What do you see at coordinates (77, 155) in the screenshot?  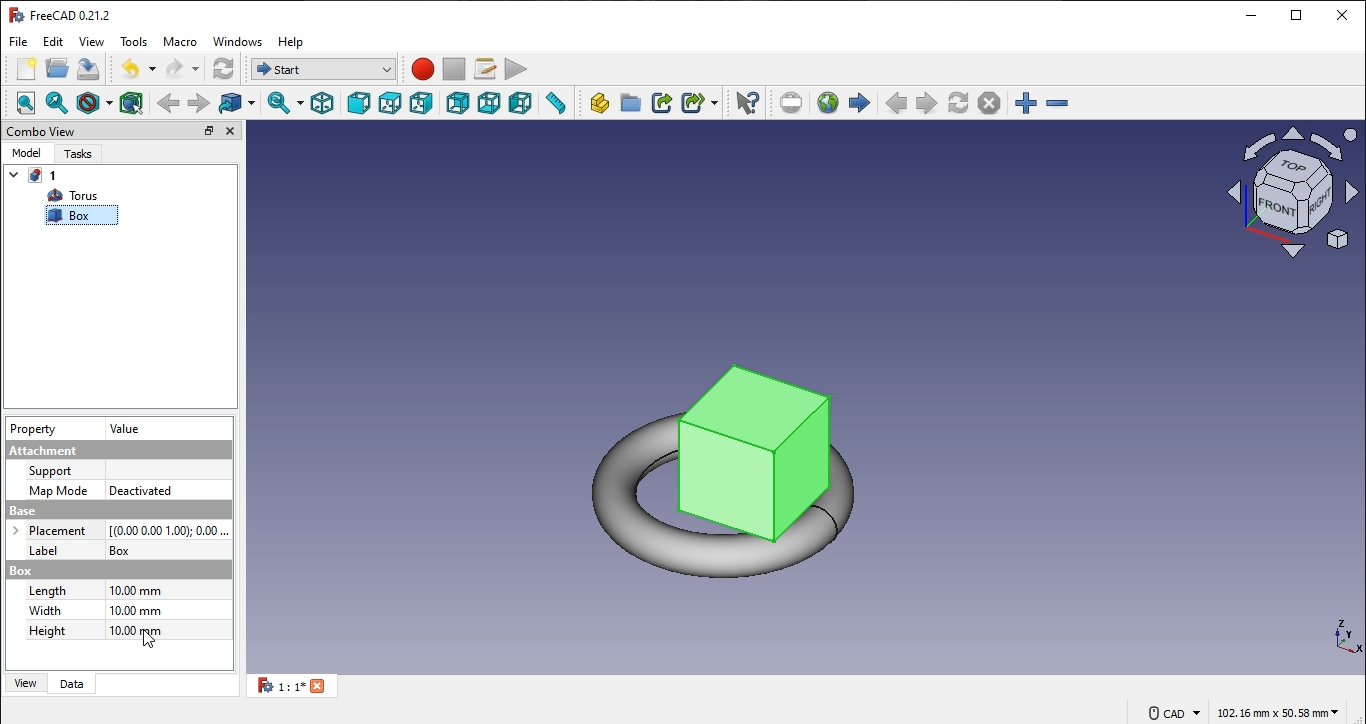 I see `tasks` at bounding box center [77, 155].